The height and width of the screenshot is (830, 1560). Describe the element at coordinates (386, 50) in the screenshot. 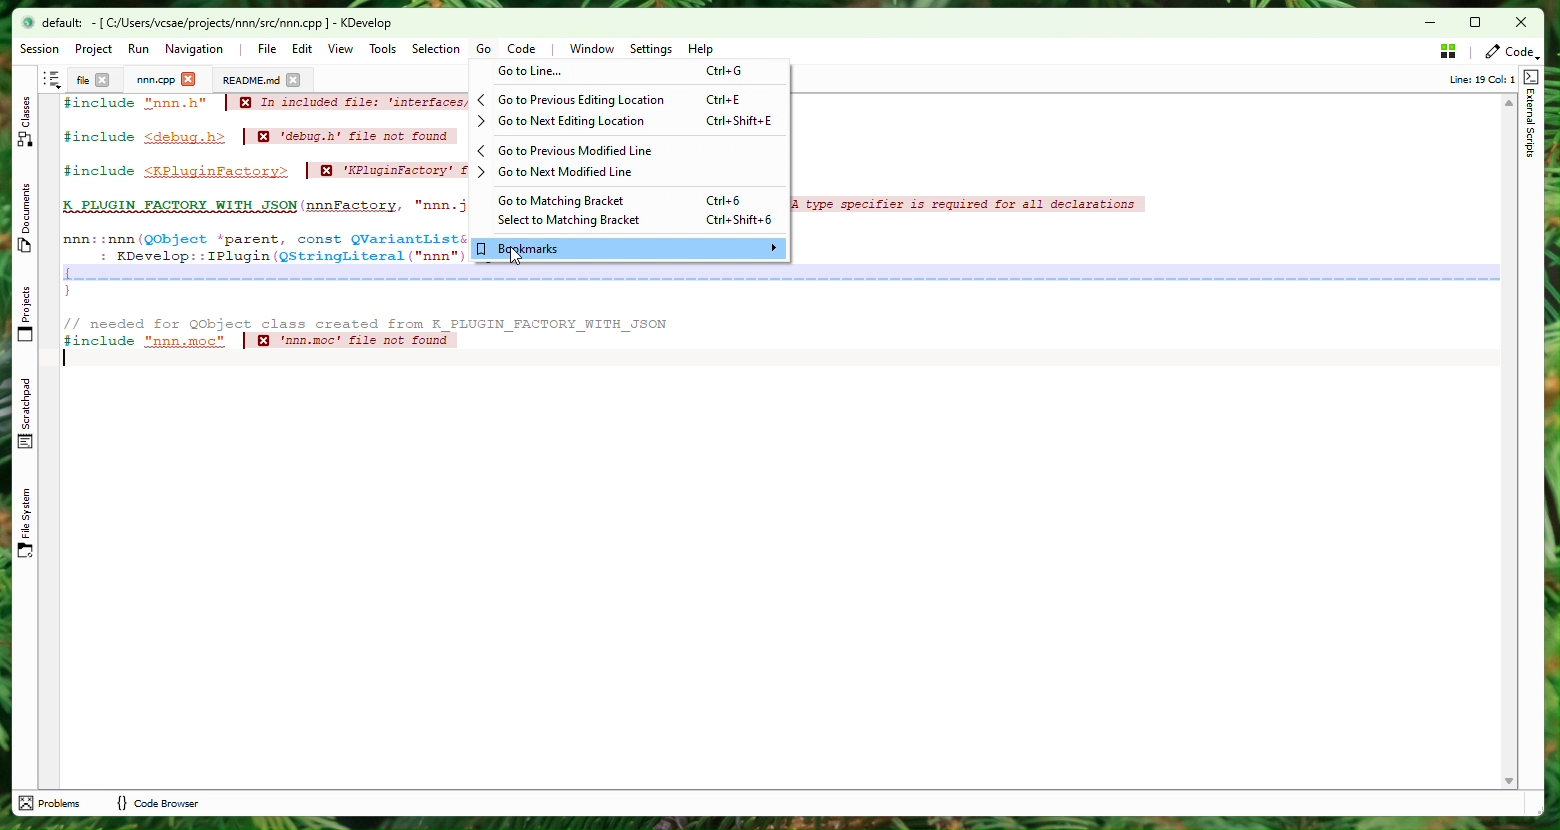

I see `Tools` at that location.